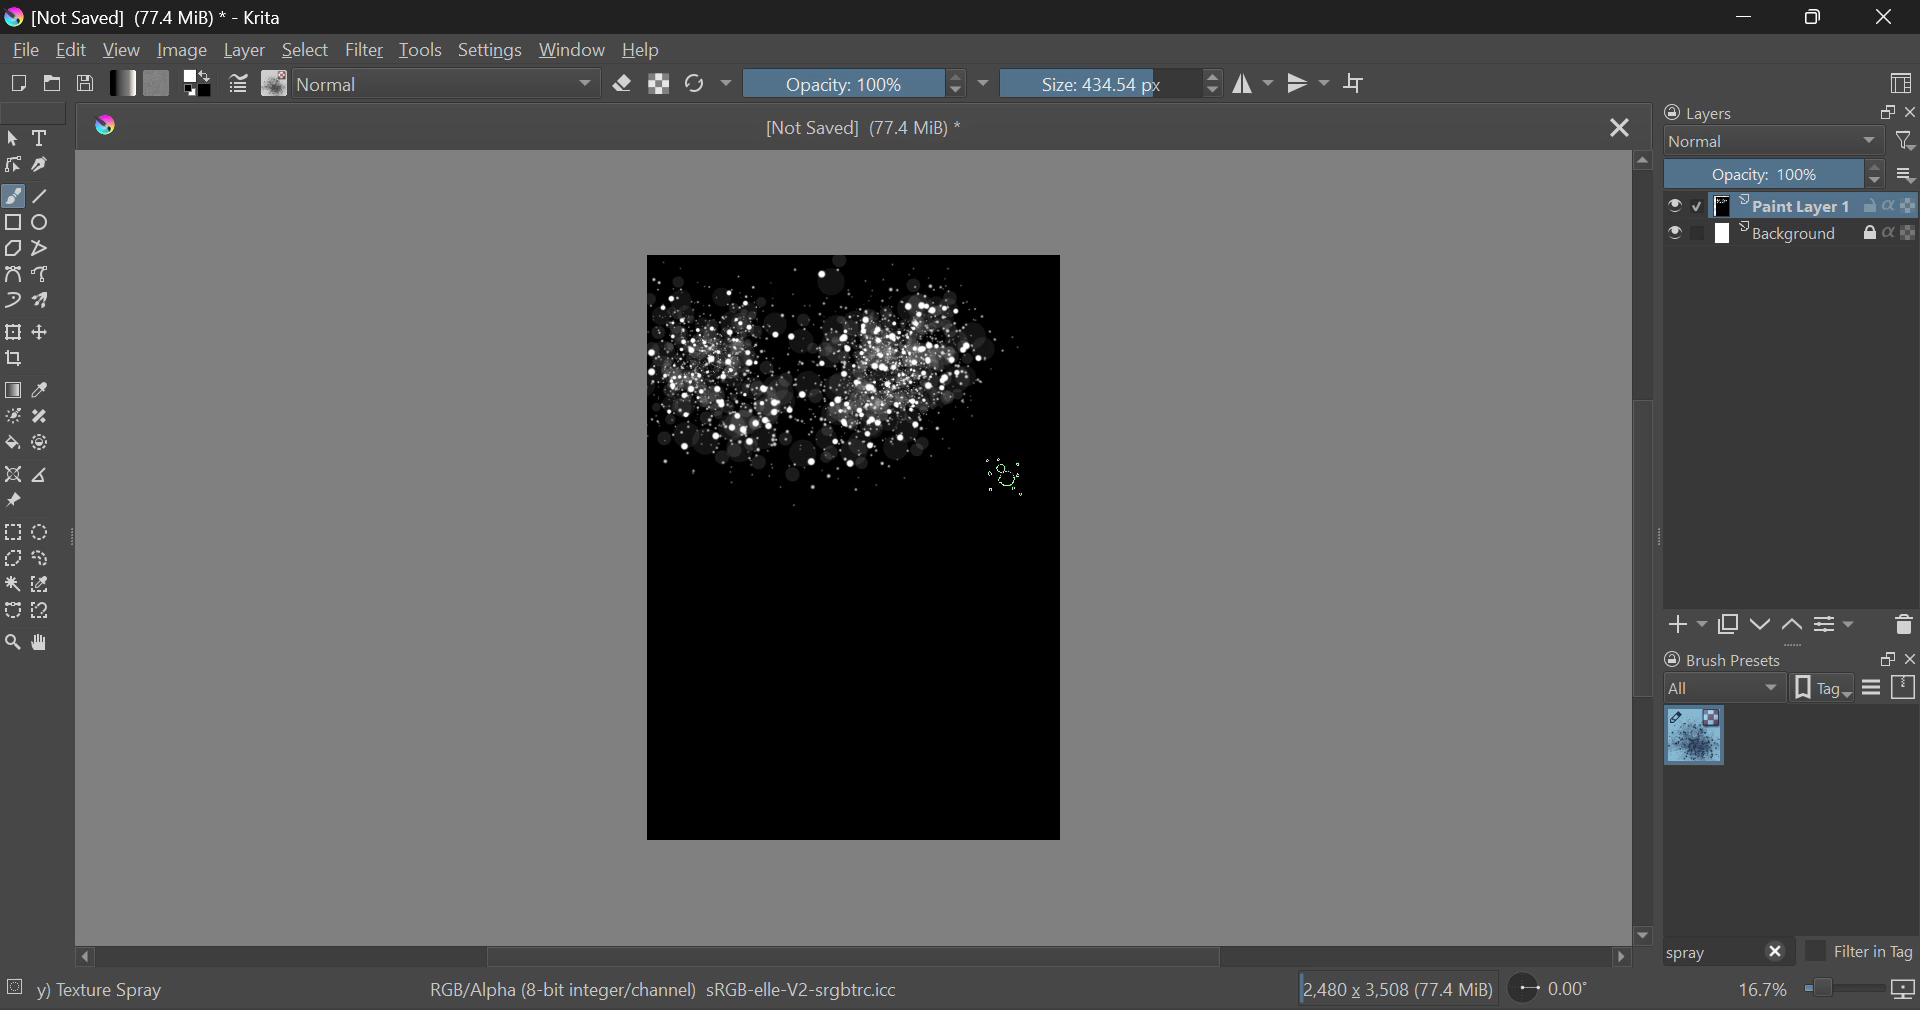 This screenshot has height=1010, width=1920. Describe the element at coordinates (1750, 16) in the screenshot. I see `Restore Down` at that location.